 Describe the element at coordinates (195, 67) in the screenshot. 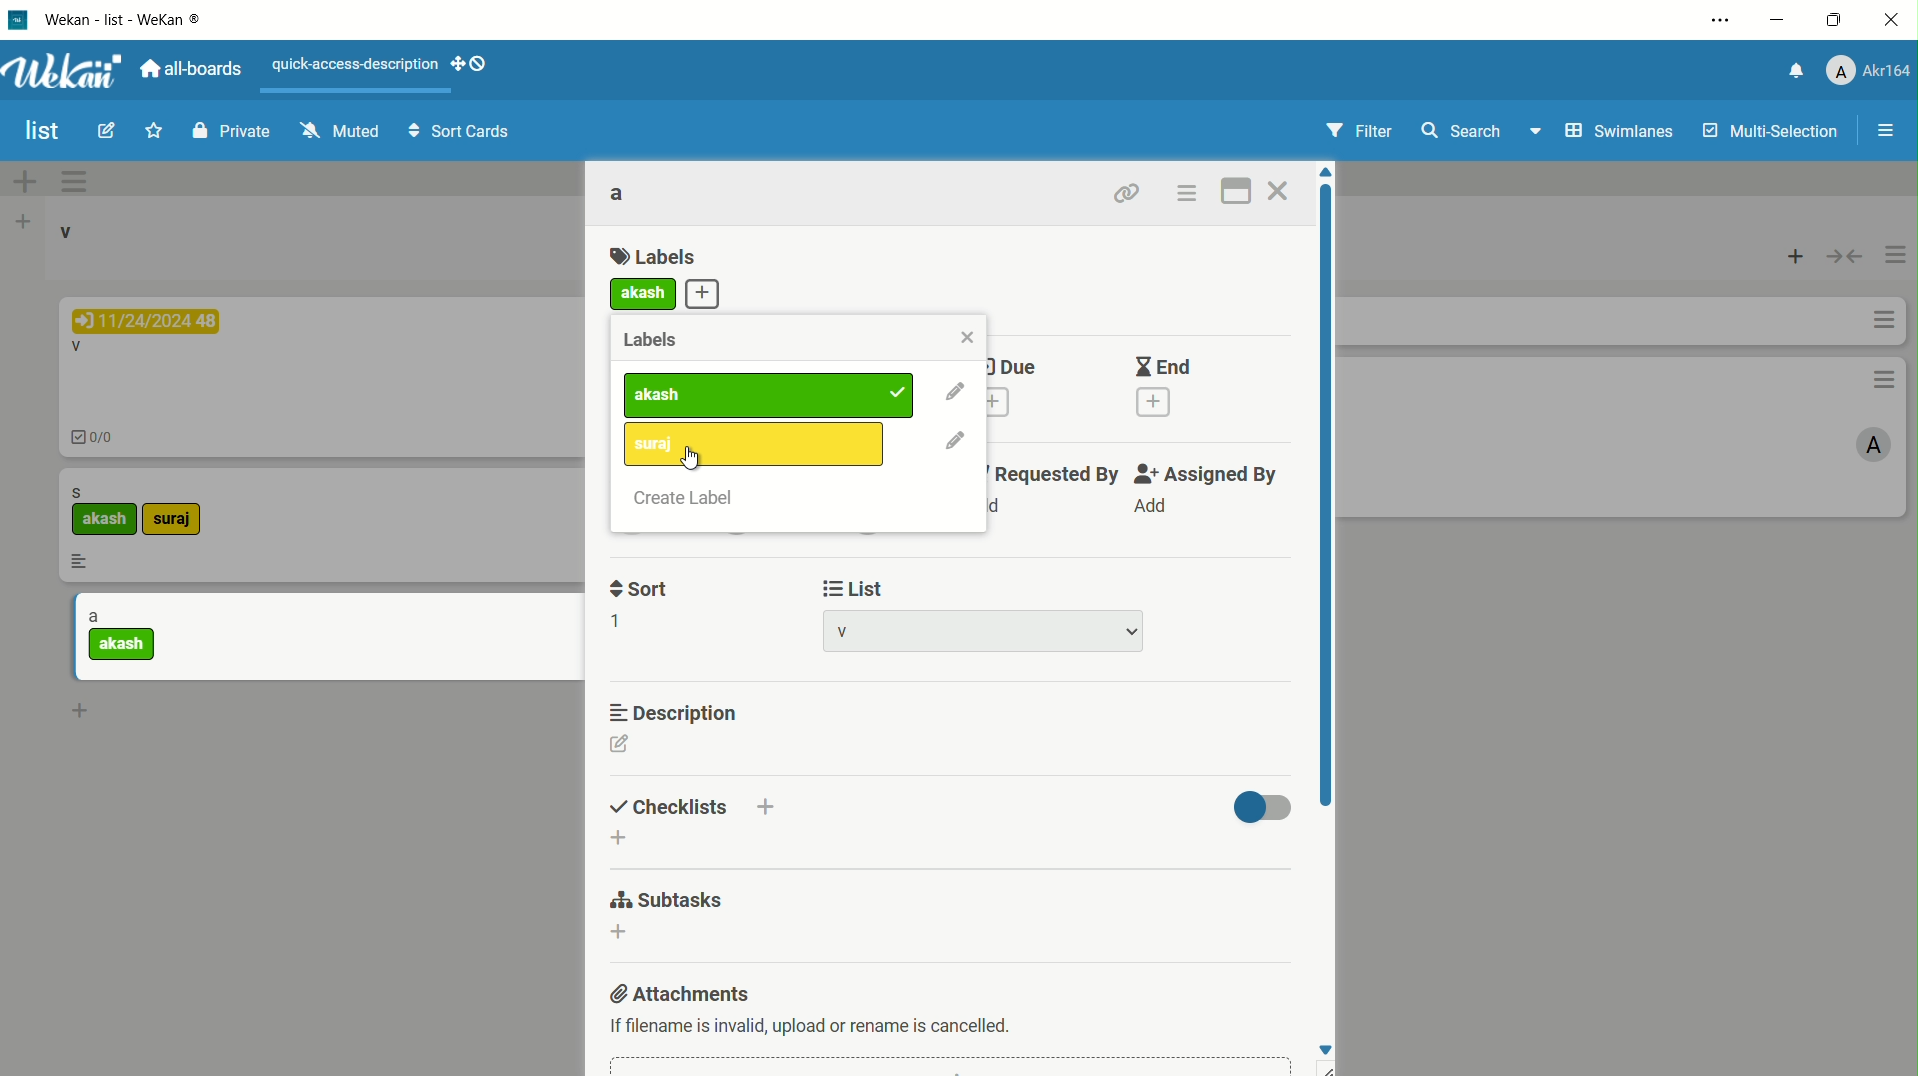

I see `all boards` at that location.